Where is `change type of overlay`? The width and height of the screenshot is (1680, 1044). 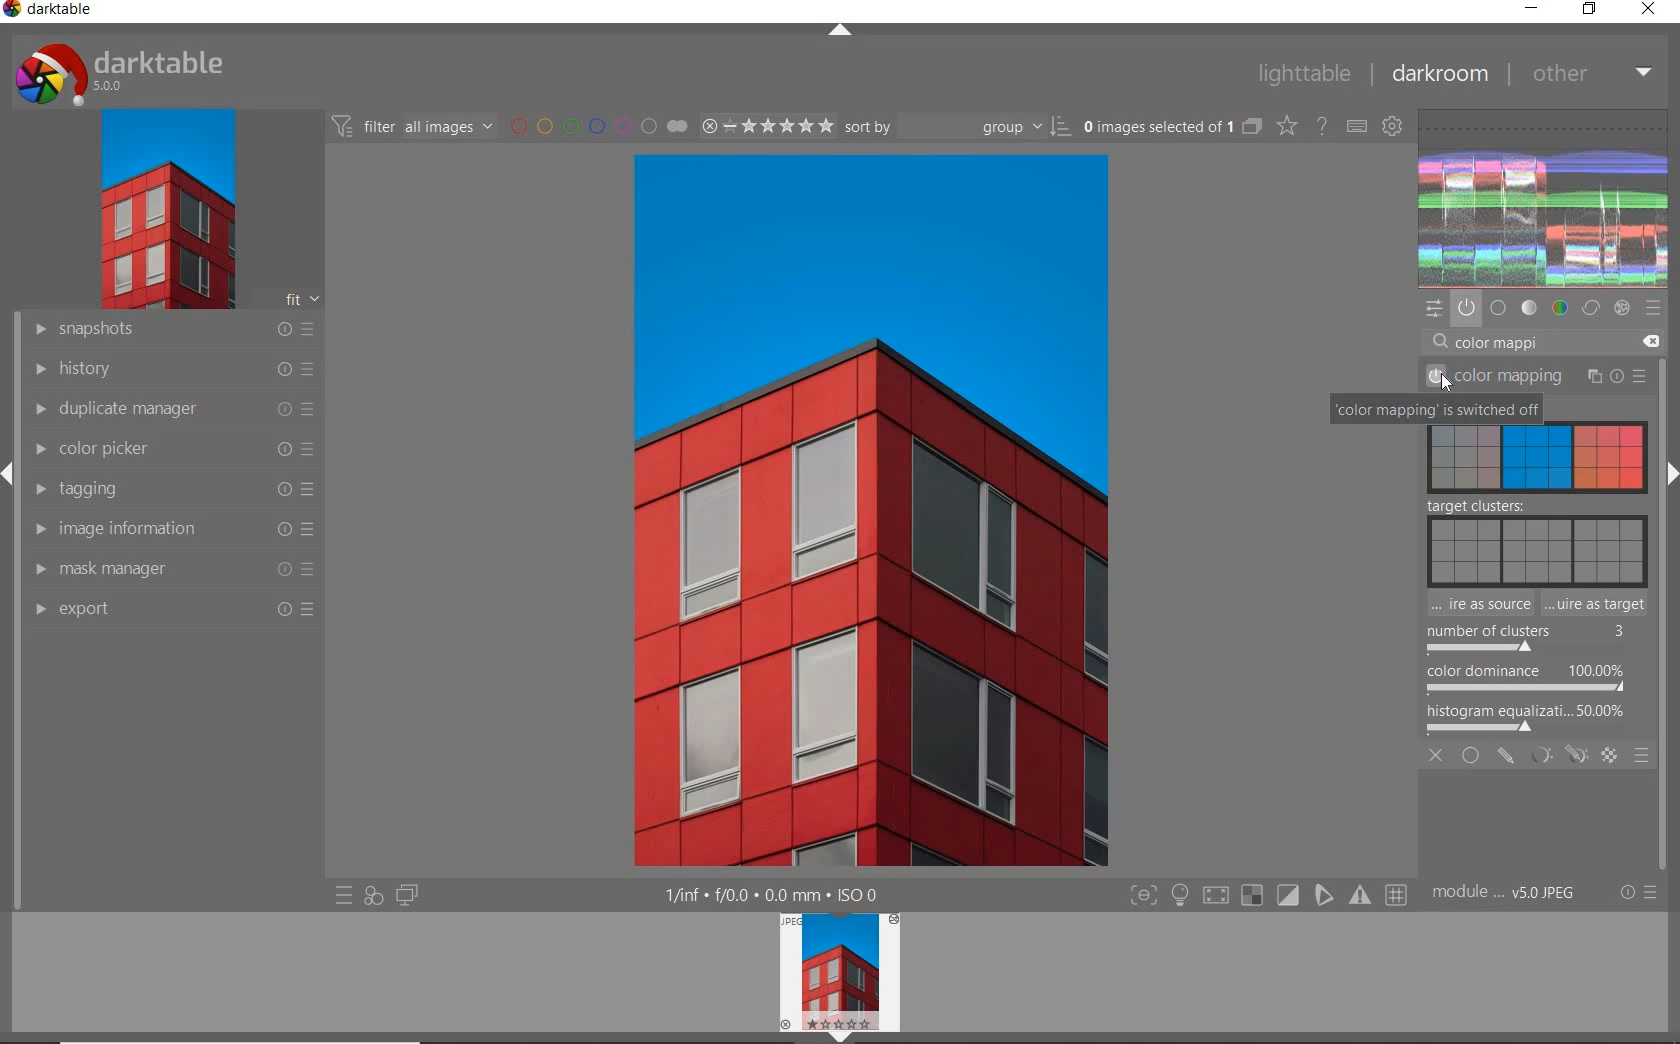
change type of overlay is located at coordinates (1285, 126).